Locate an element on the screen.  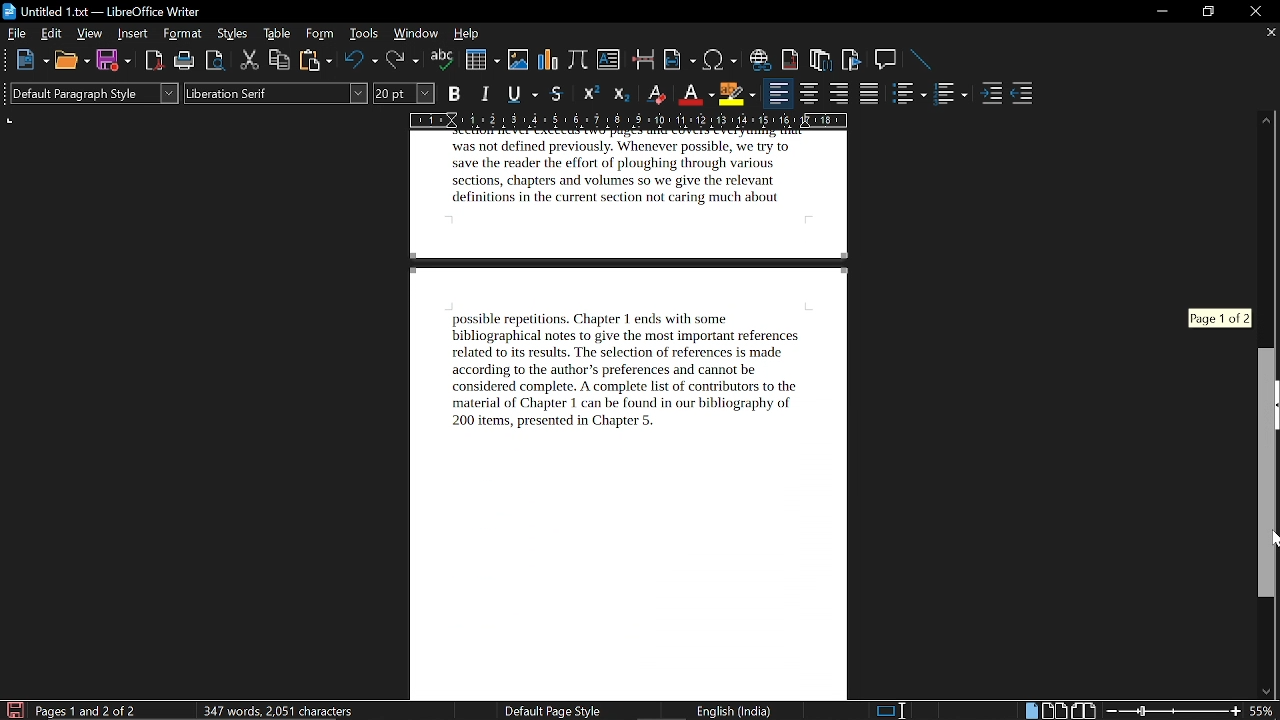
insert text is located at coordinates (608, 62).